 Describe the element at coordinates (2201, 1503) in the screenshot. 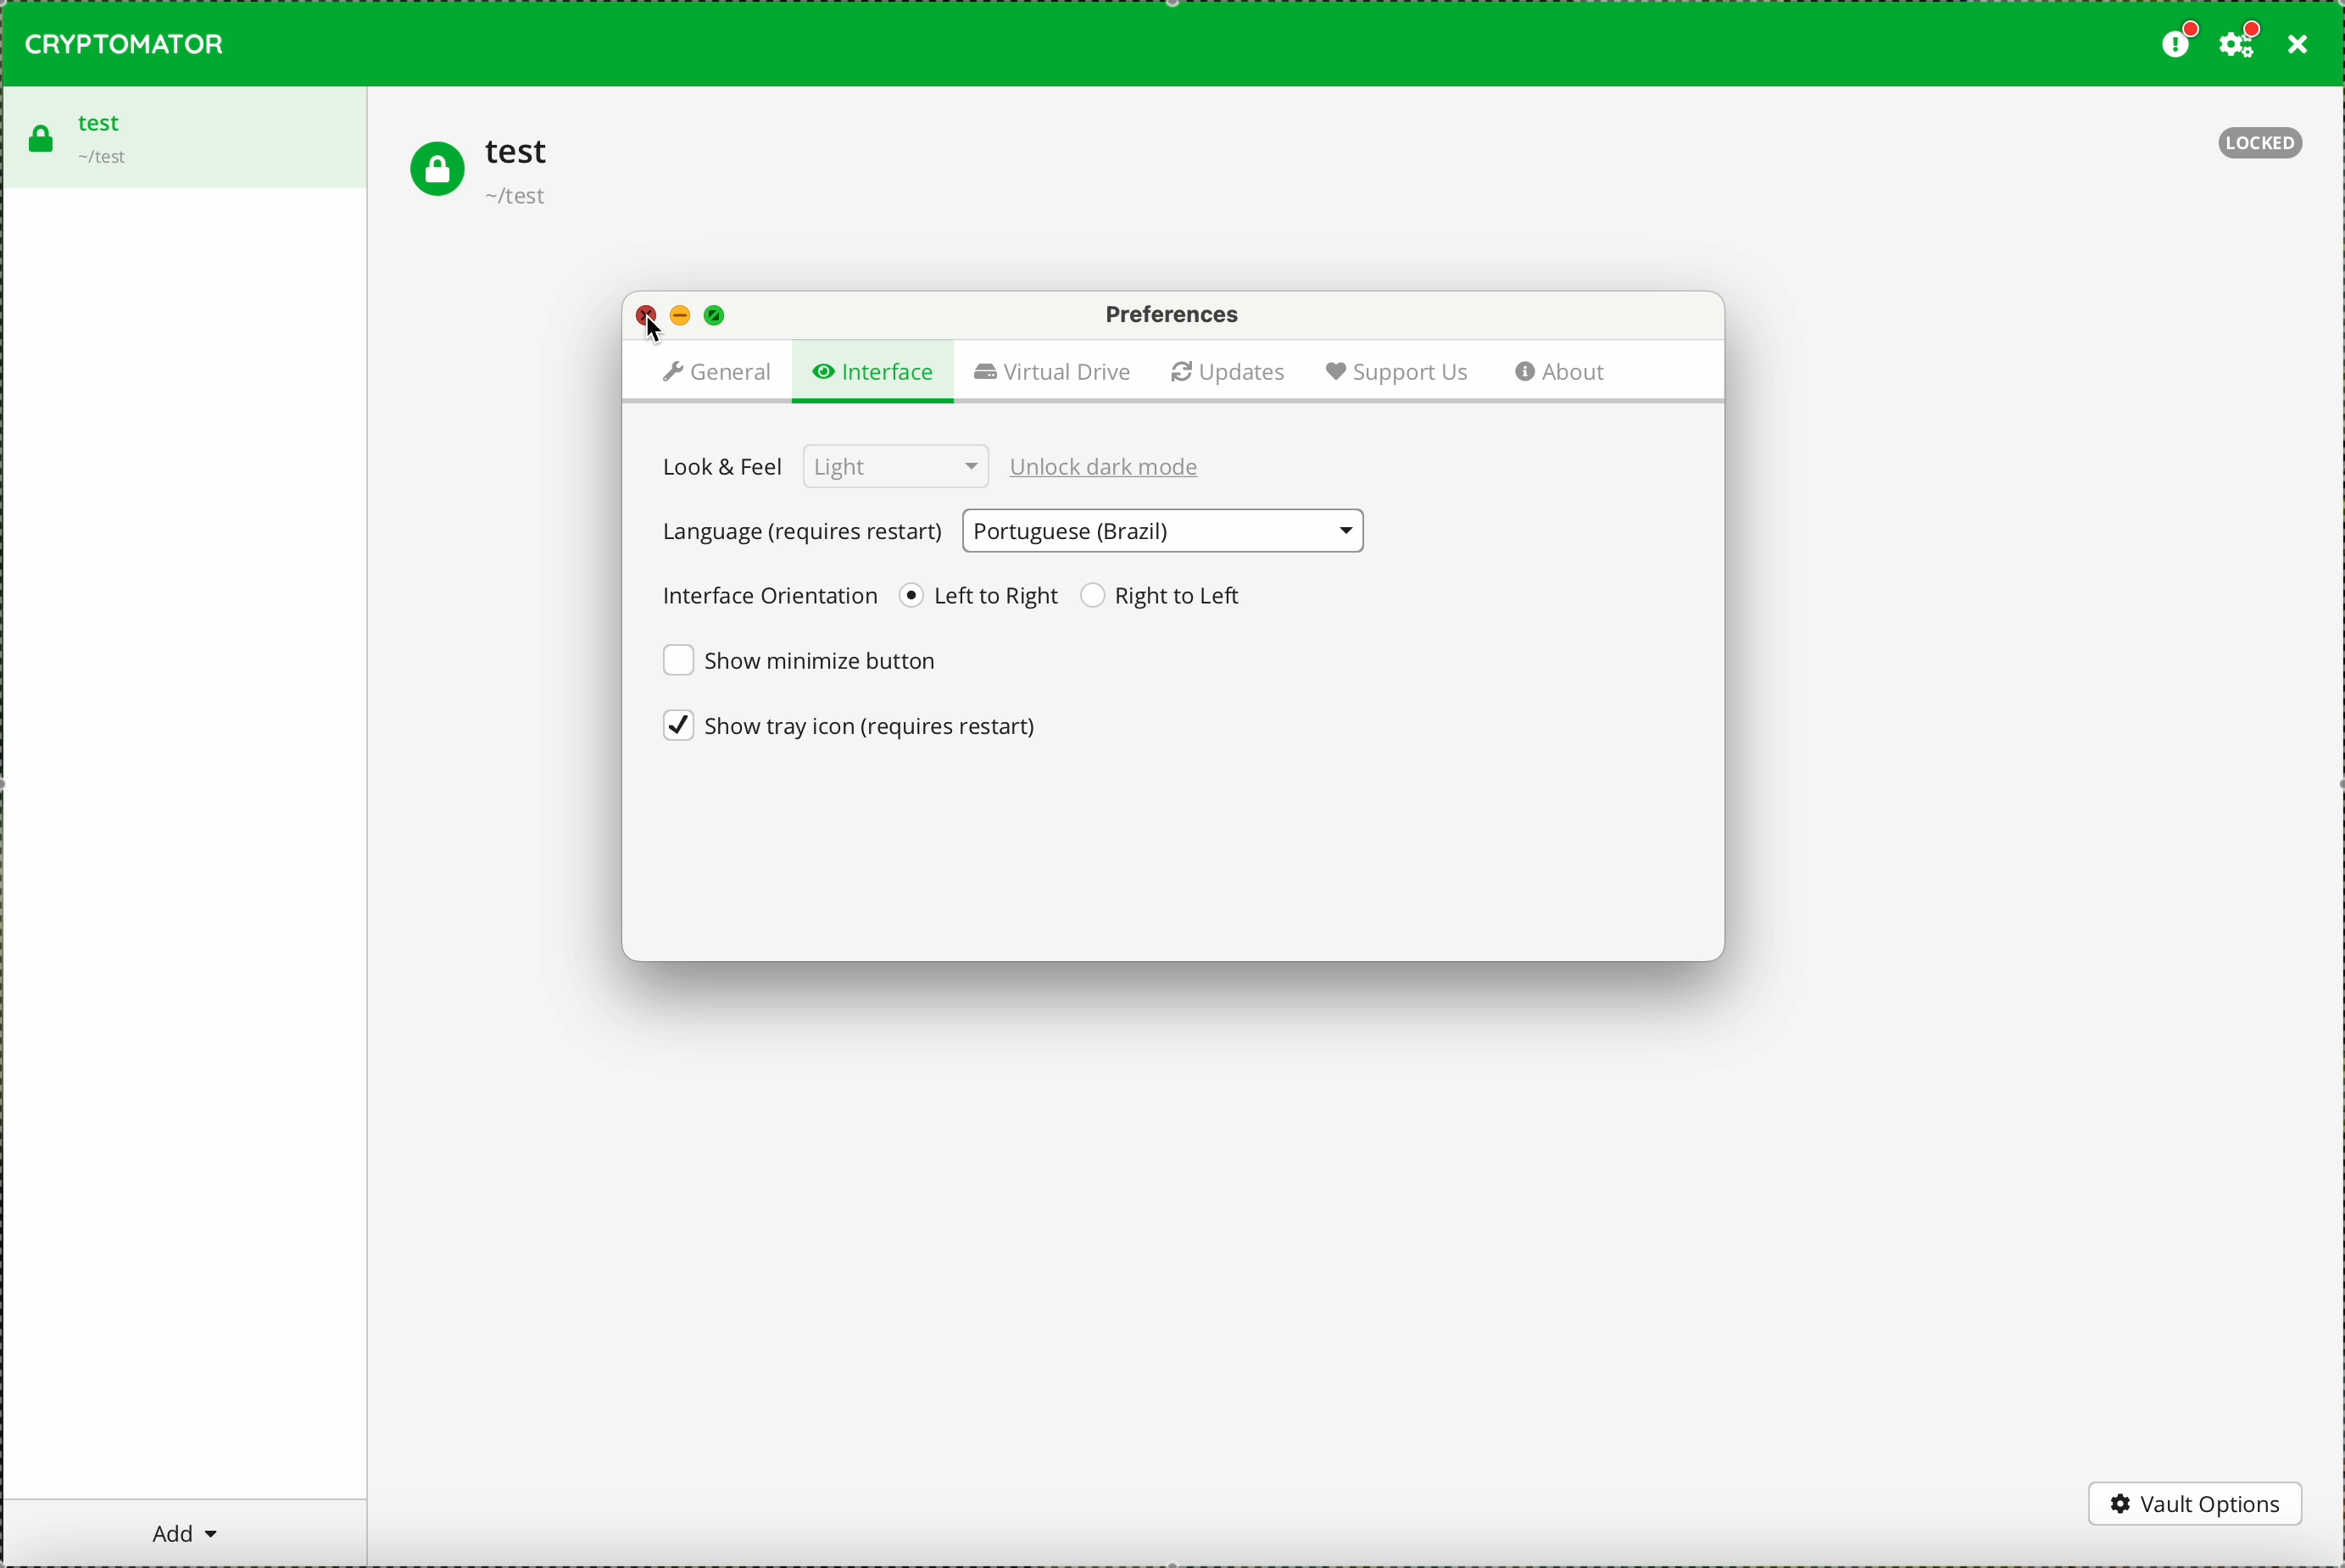

I see `vault options` at that location.